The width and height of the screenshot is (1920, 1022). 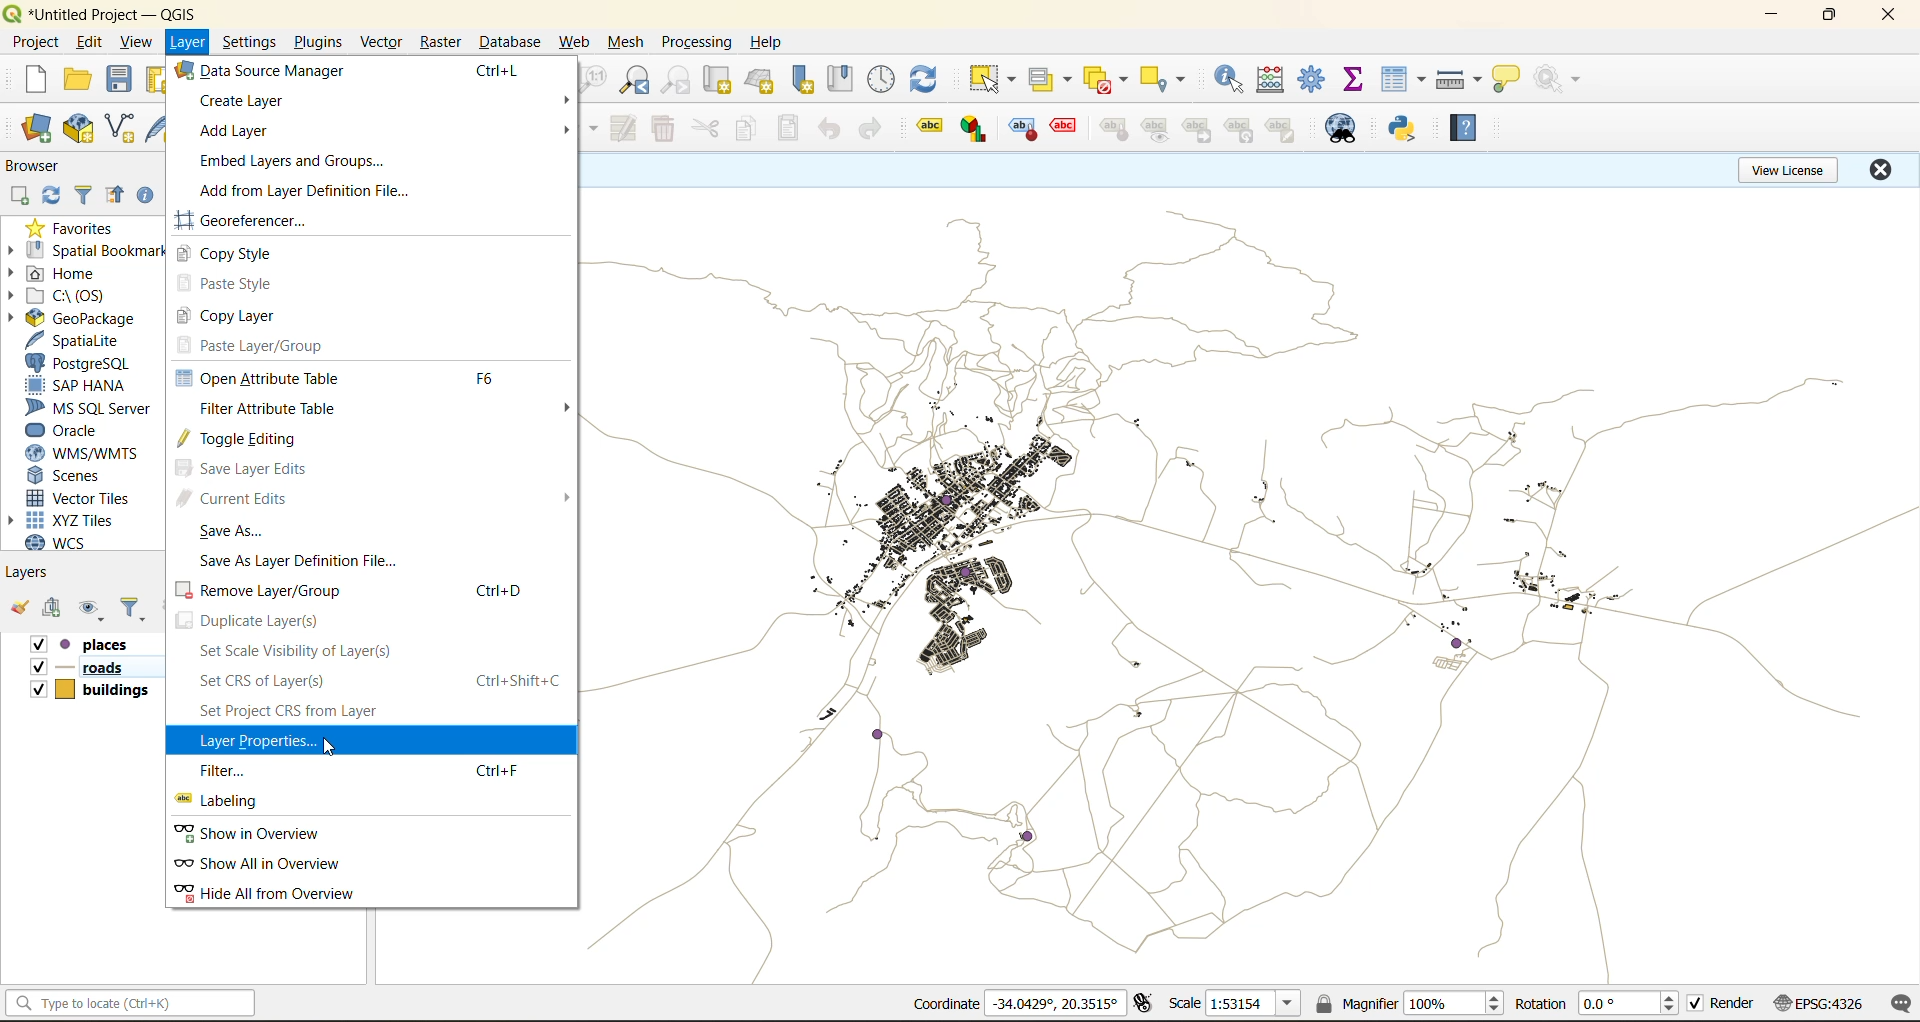 What do you see at coordinates (132, 1002) in the screenshot?
I see `status bar` at bounding box center [132, 1002].